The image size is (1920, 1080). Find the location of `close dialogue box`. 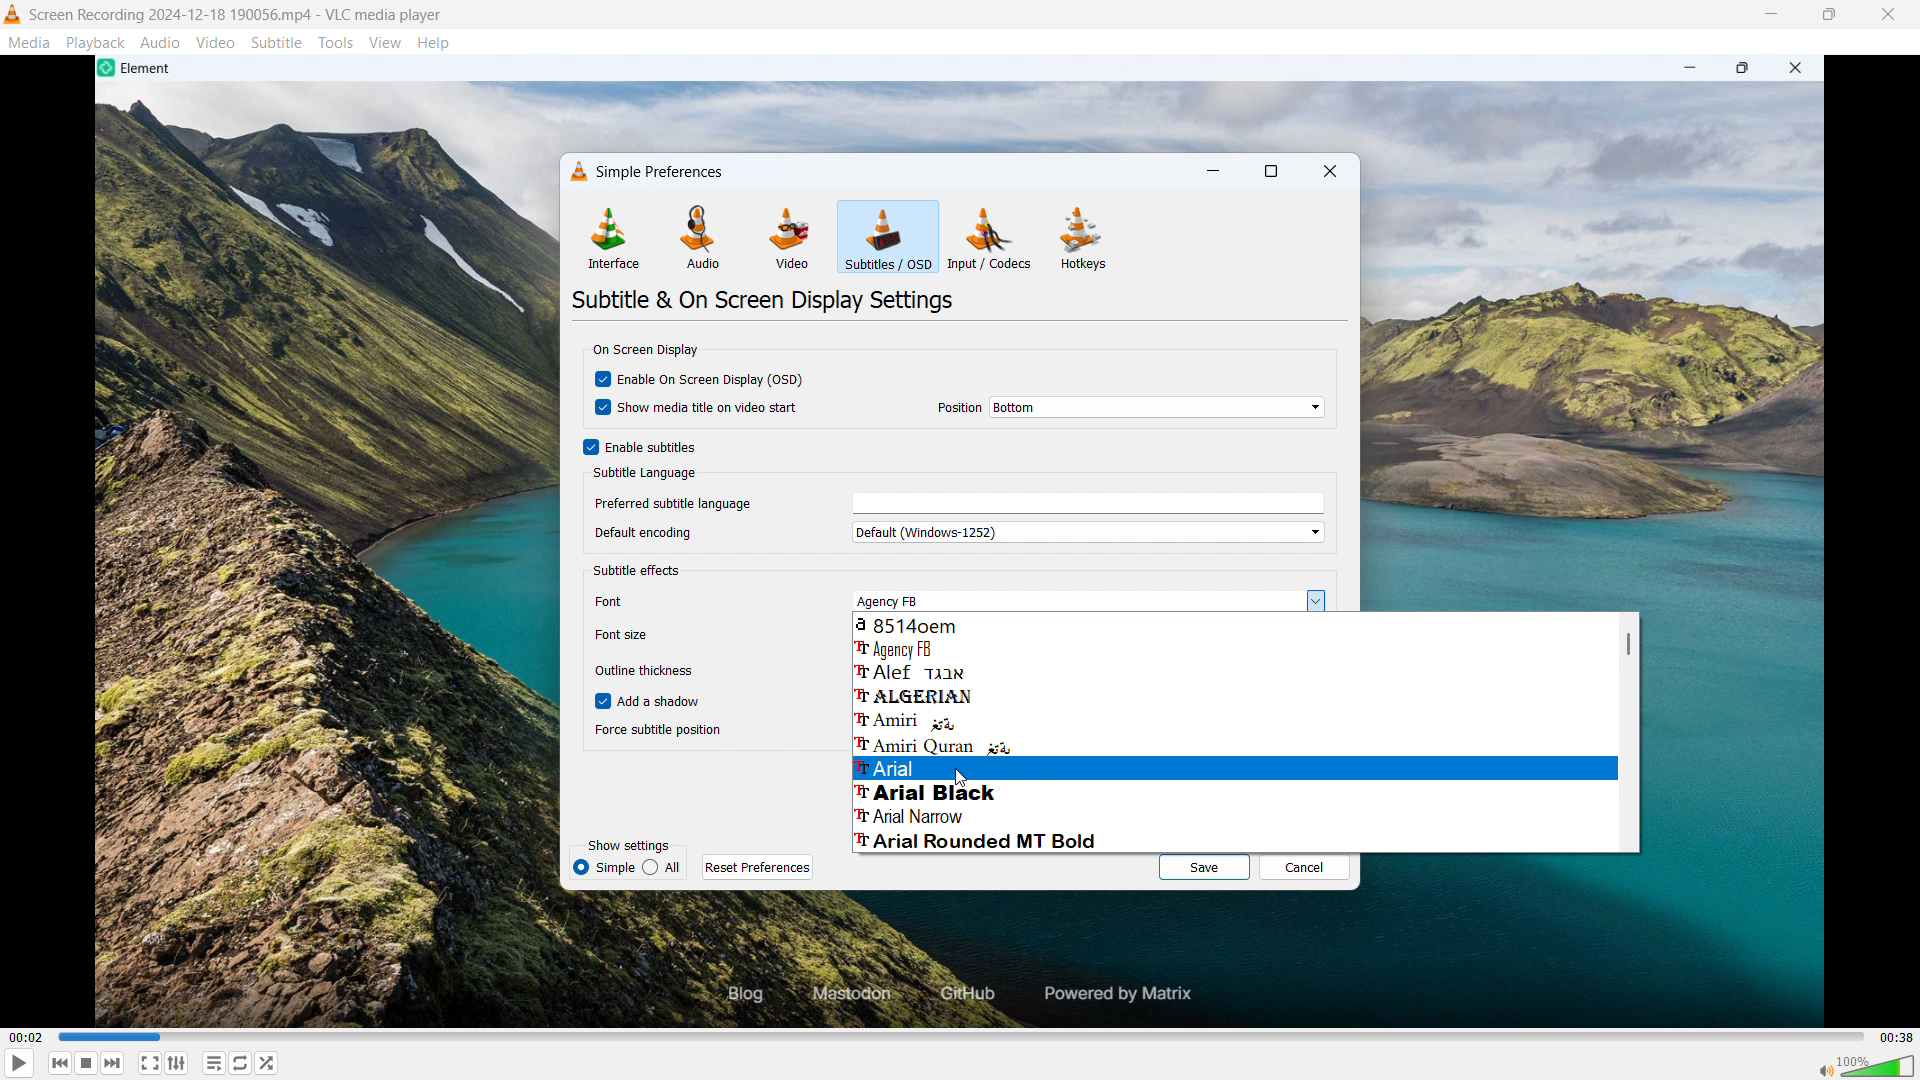

close dialogue box is located at coordinates (1329, 173).